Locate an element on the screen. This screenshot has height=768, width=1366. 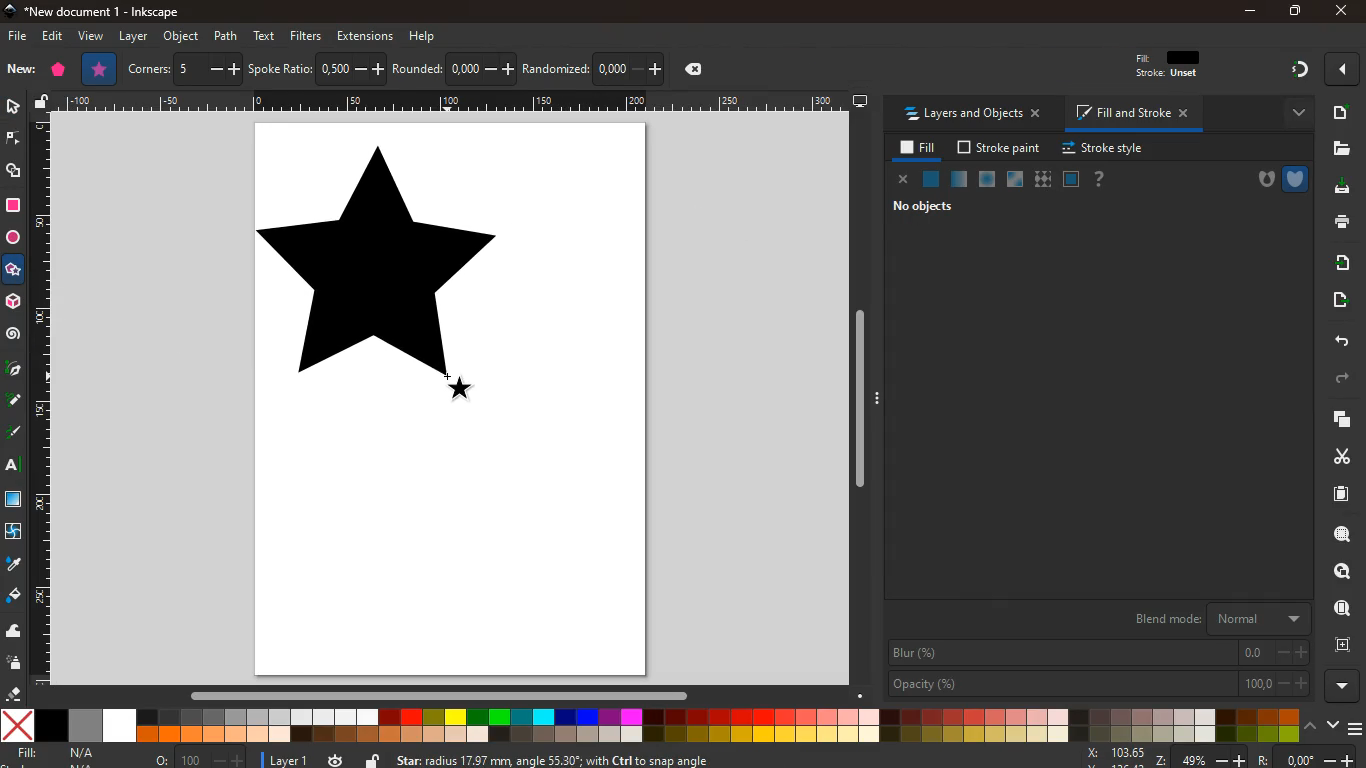
close is located at coordinates (1343, 9).